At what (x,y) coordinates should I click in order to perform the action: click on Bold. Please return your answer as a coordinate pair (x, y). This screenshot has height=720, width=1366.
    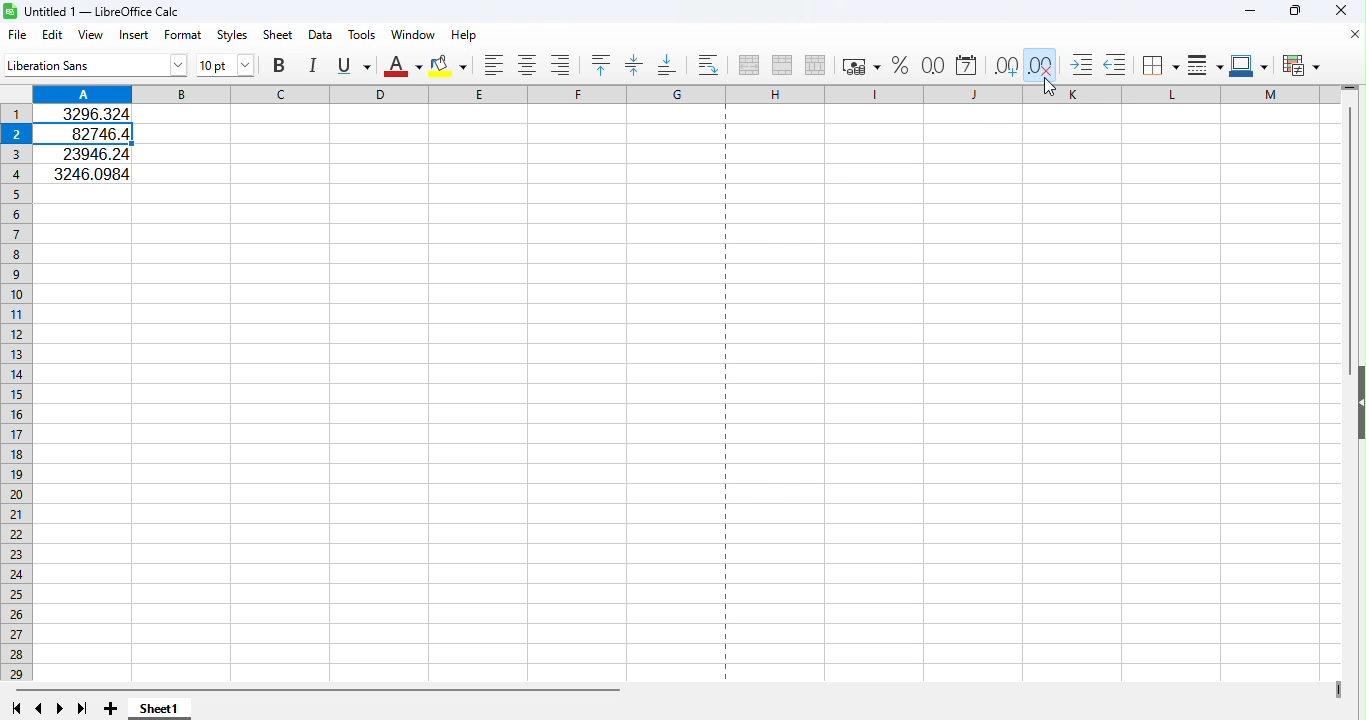
    Looking at the image, I should click on (278, 68).